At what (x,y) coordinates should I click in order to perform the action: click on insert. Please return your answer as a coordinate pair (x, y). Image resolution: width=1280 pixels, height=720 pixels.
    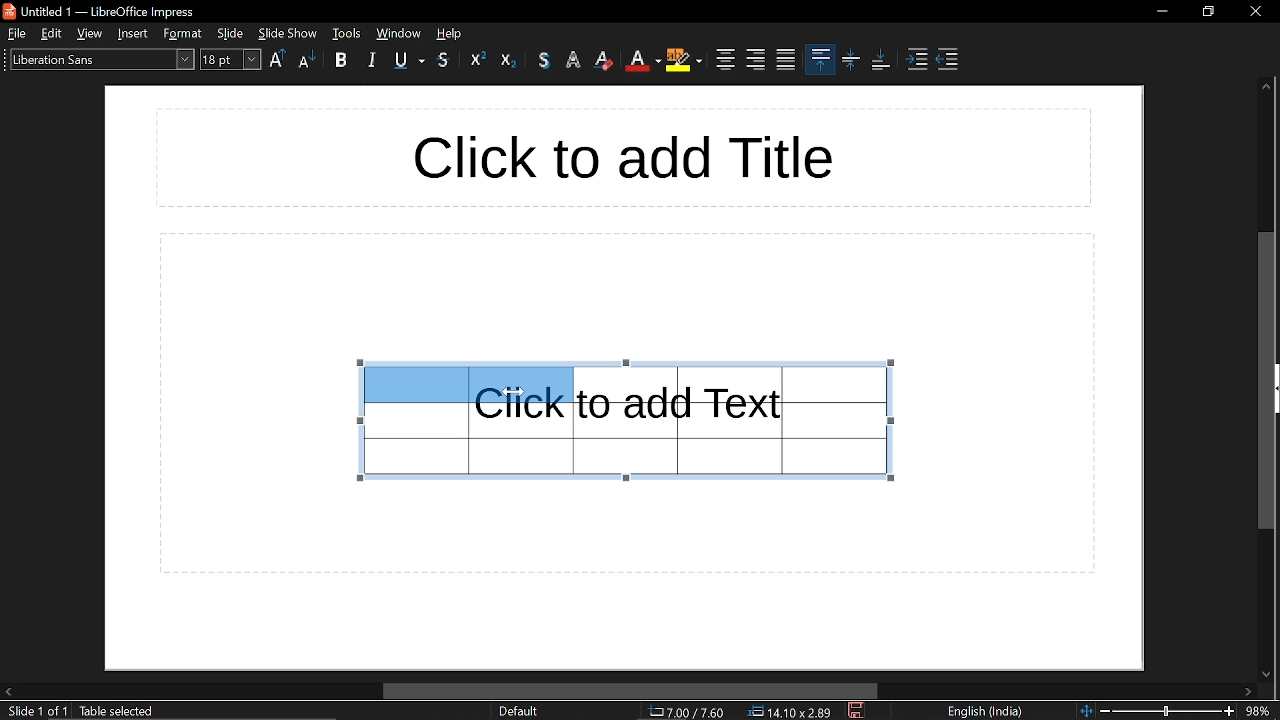
    Looking at the image, I should click on (134, 33).